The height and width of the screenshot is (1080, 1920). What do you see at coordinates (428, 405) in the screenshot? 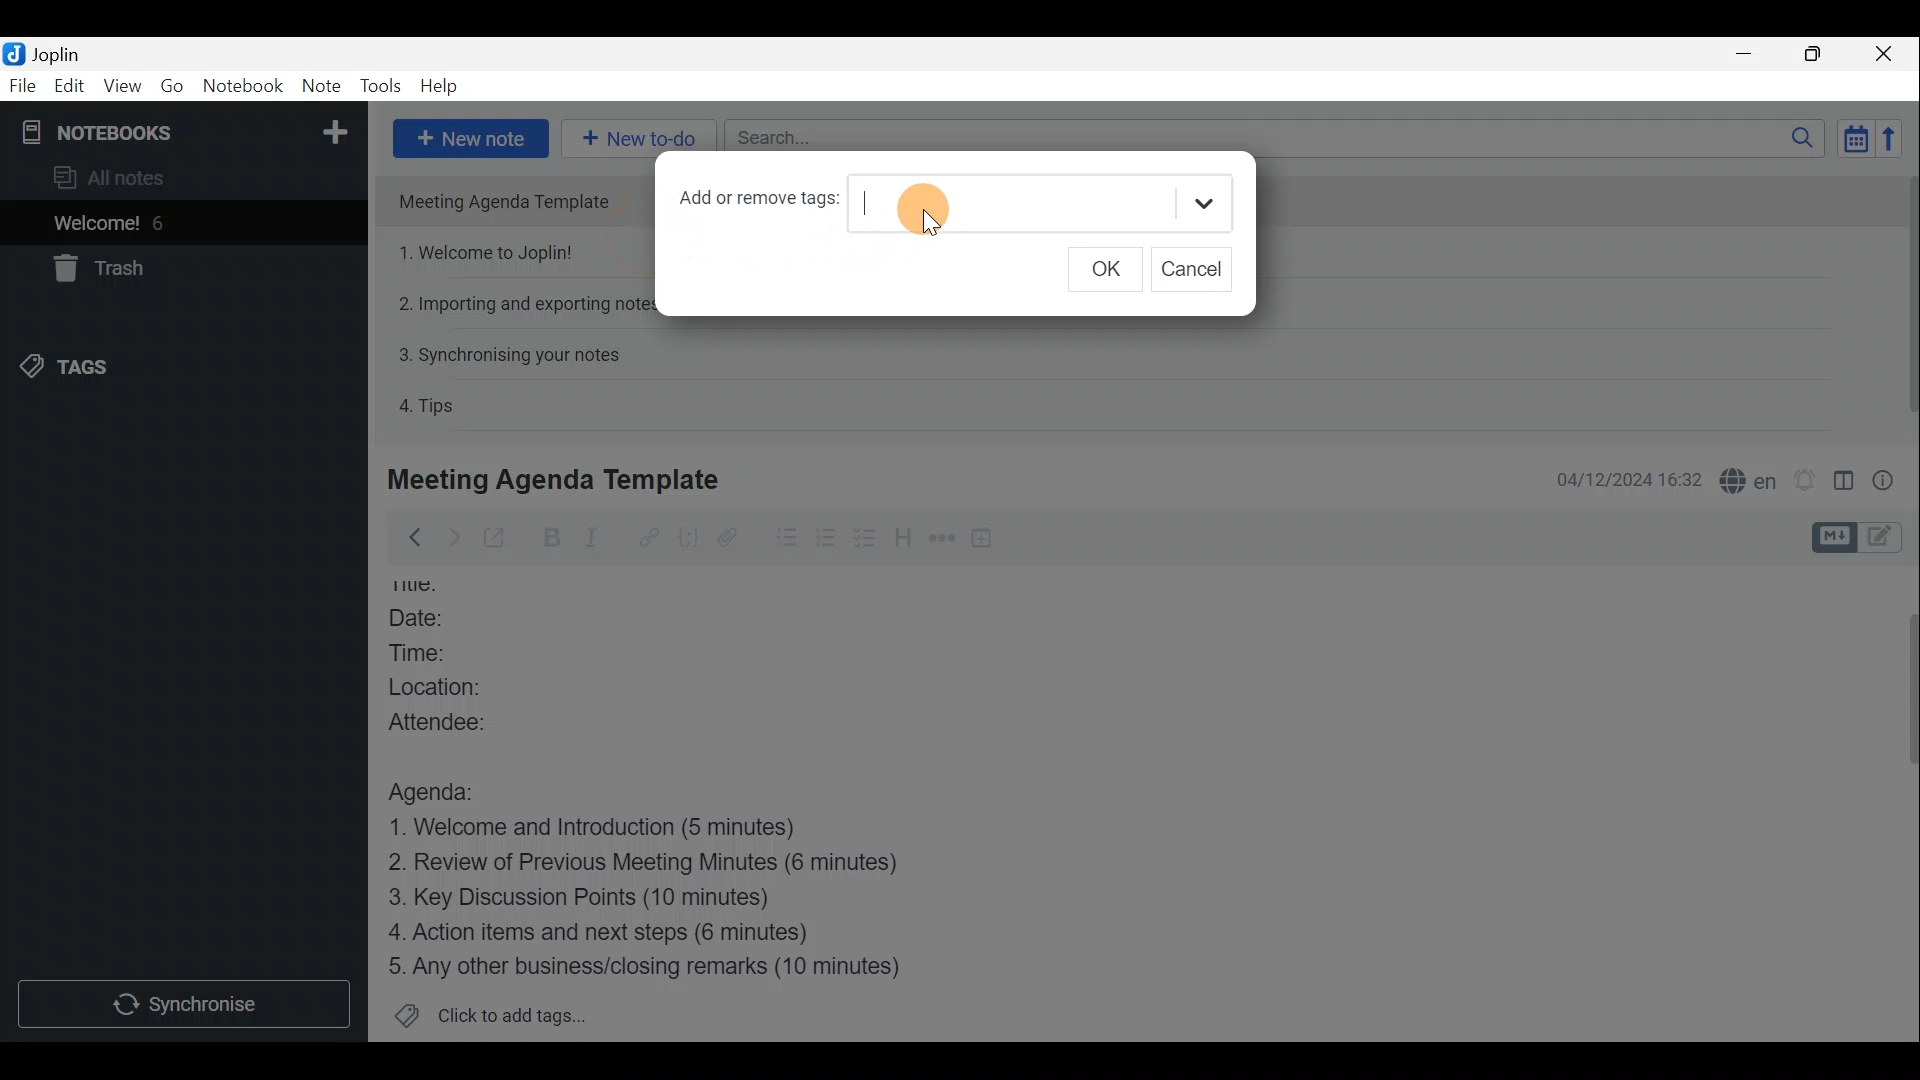
I see `4. Tips` at bounding box center [428, 405].